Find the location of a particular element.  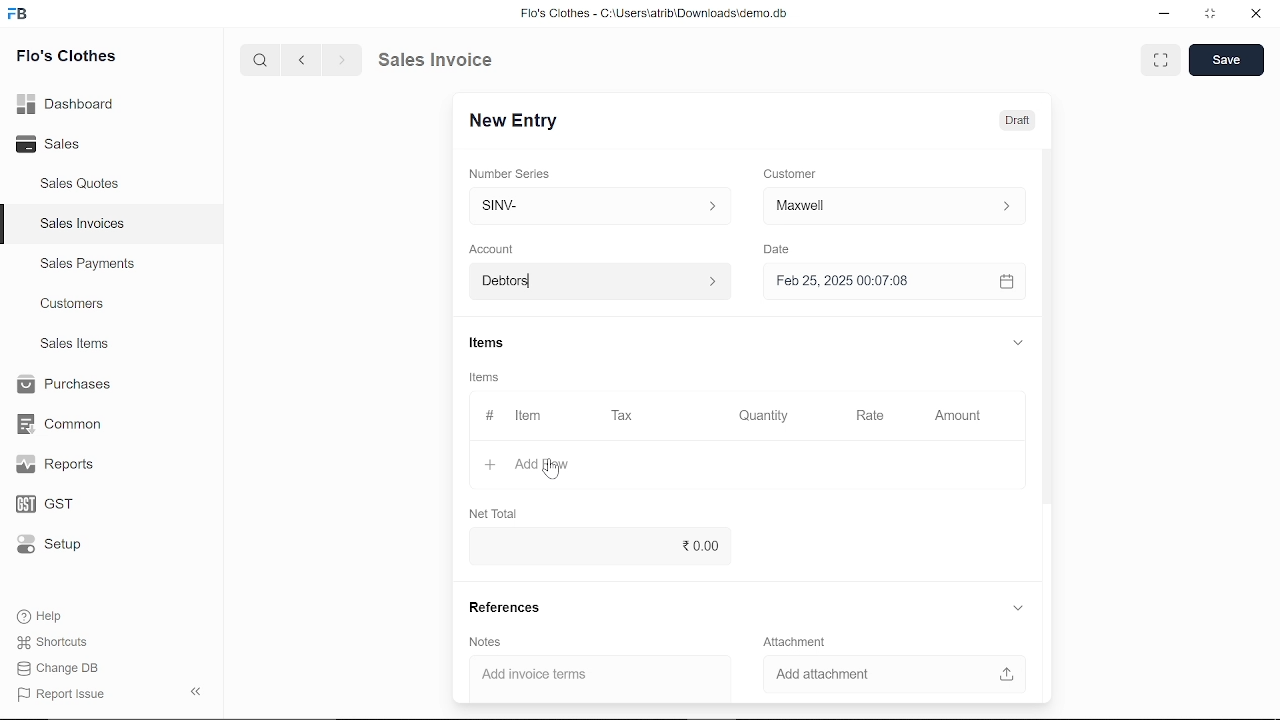

Sales Invoices is located at coordinates (82, 224).